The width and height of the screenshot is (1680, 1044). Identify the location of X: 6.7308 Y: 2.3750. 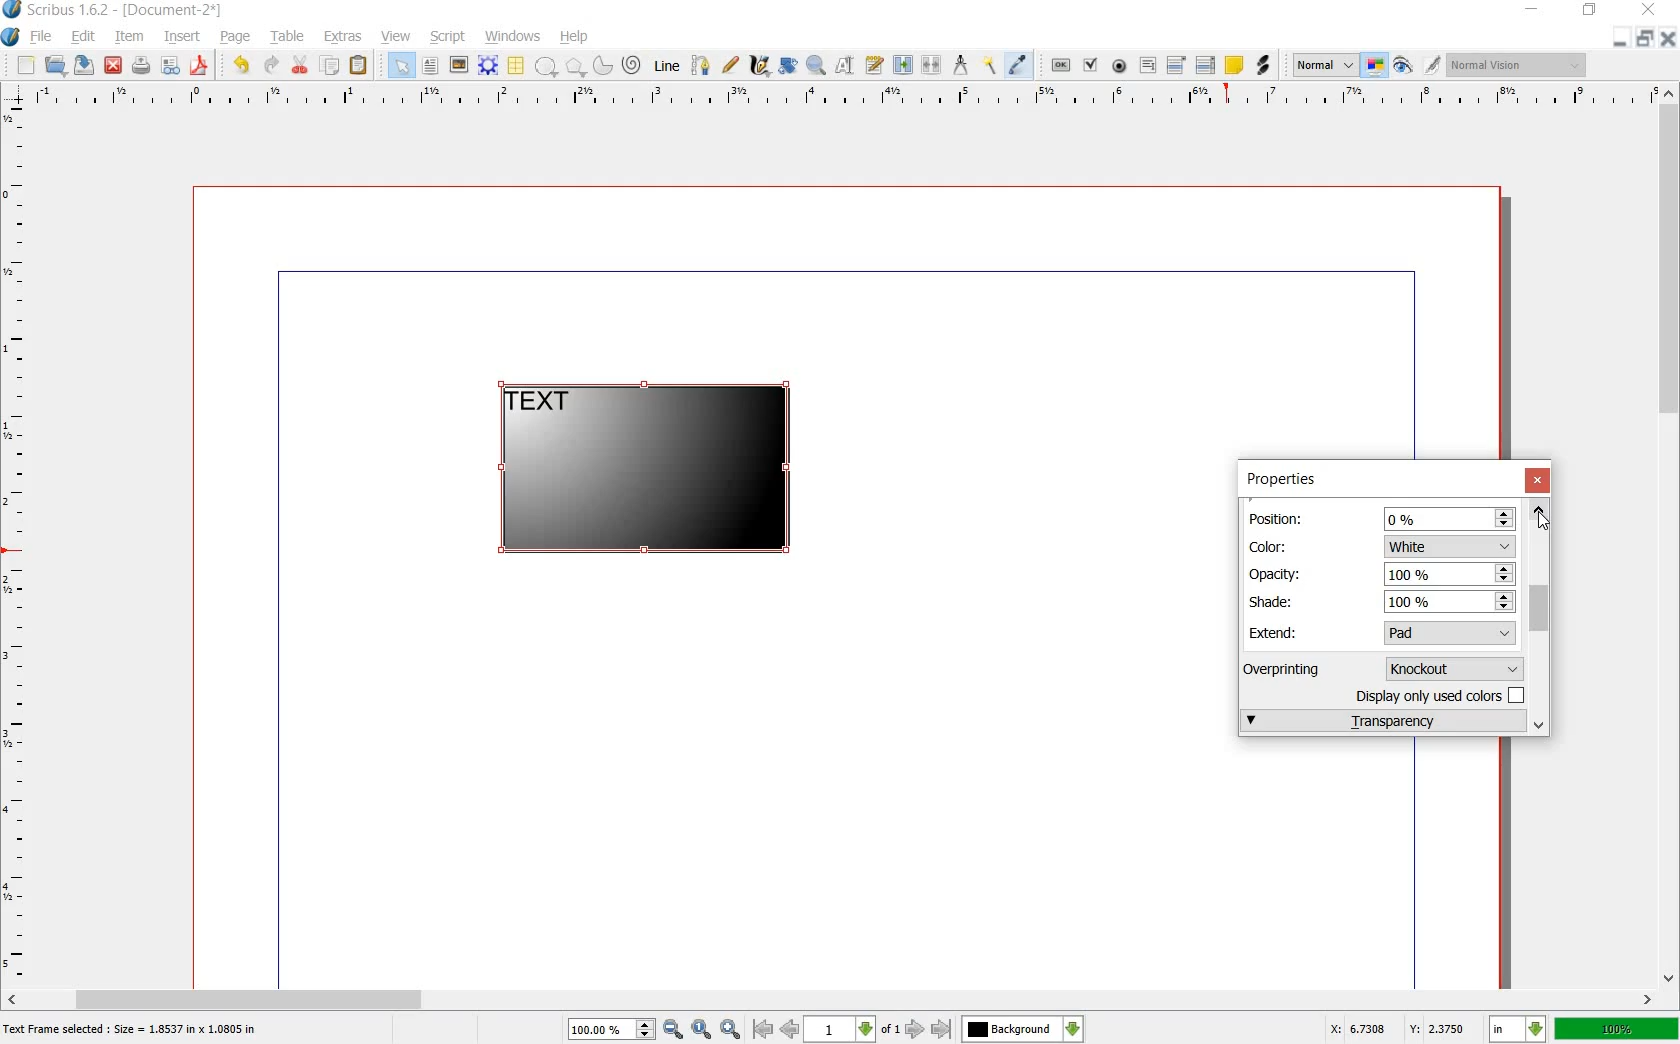
(1397, 1028).